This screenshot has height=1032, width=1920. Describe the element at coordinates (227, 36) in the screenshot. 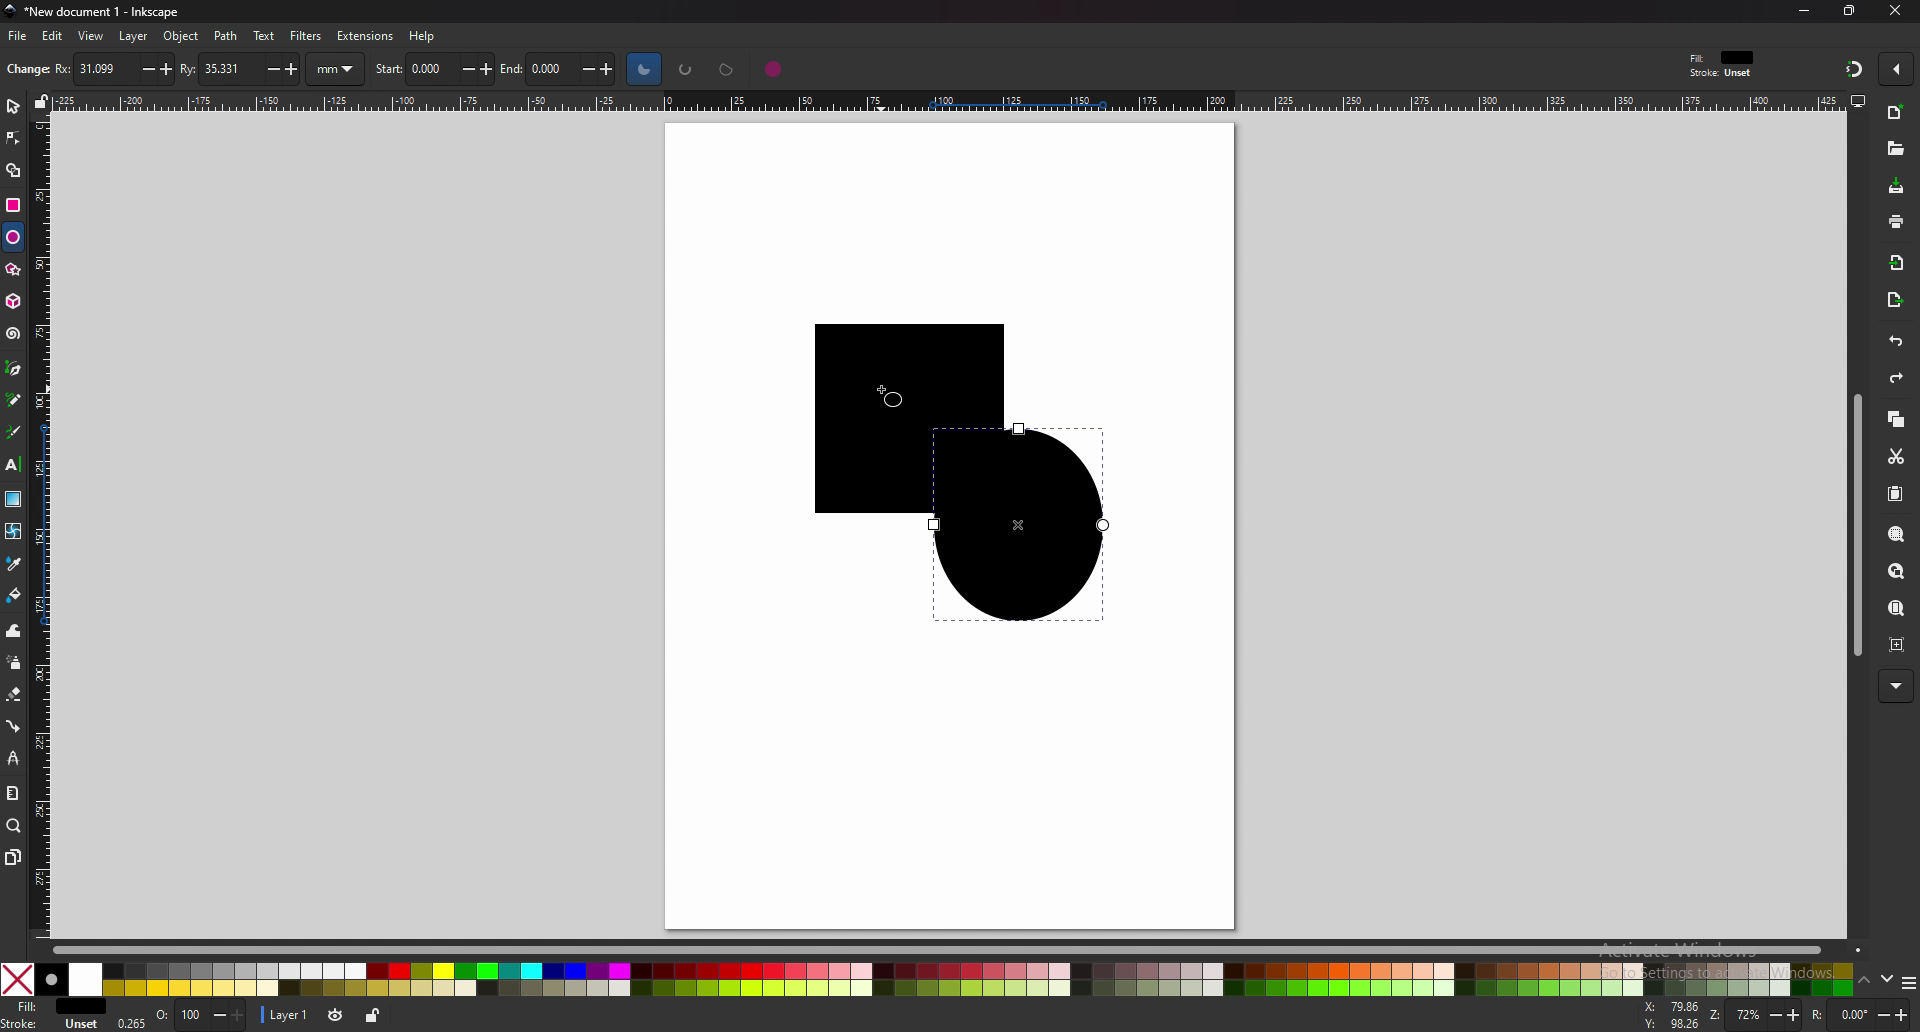

I see `path` at that location.